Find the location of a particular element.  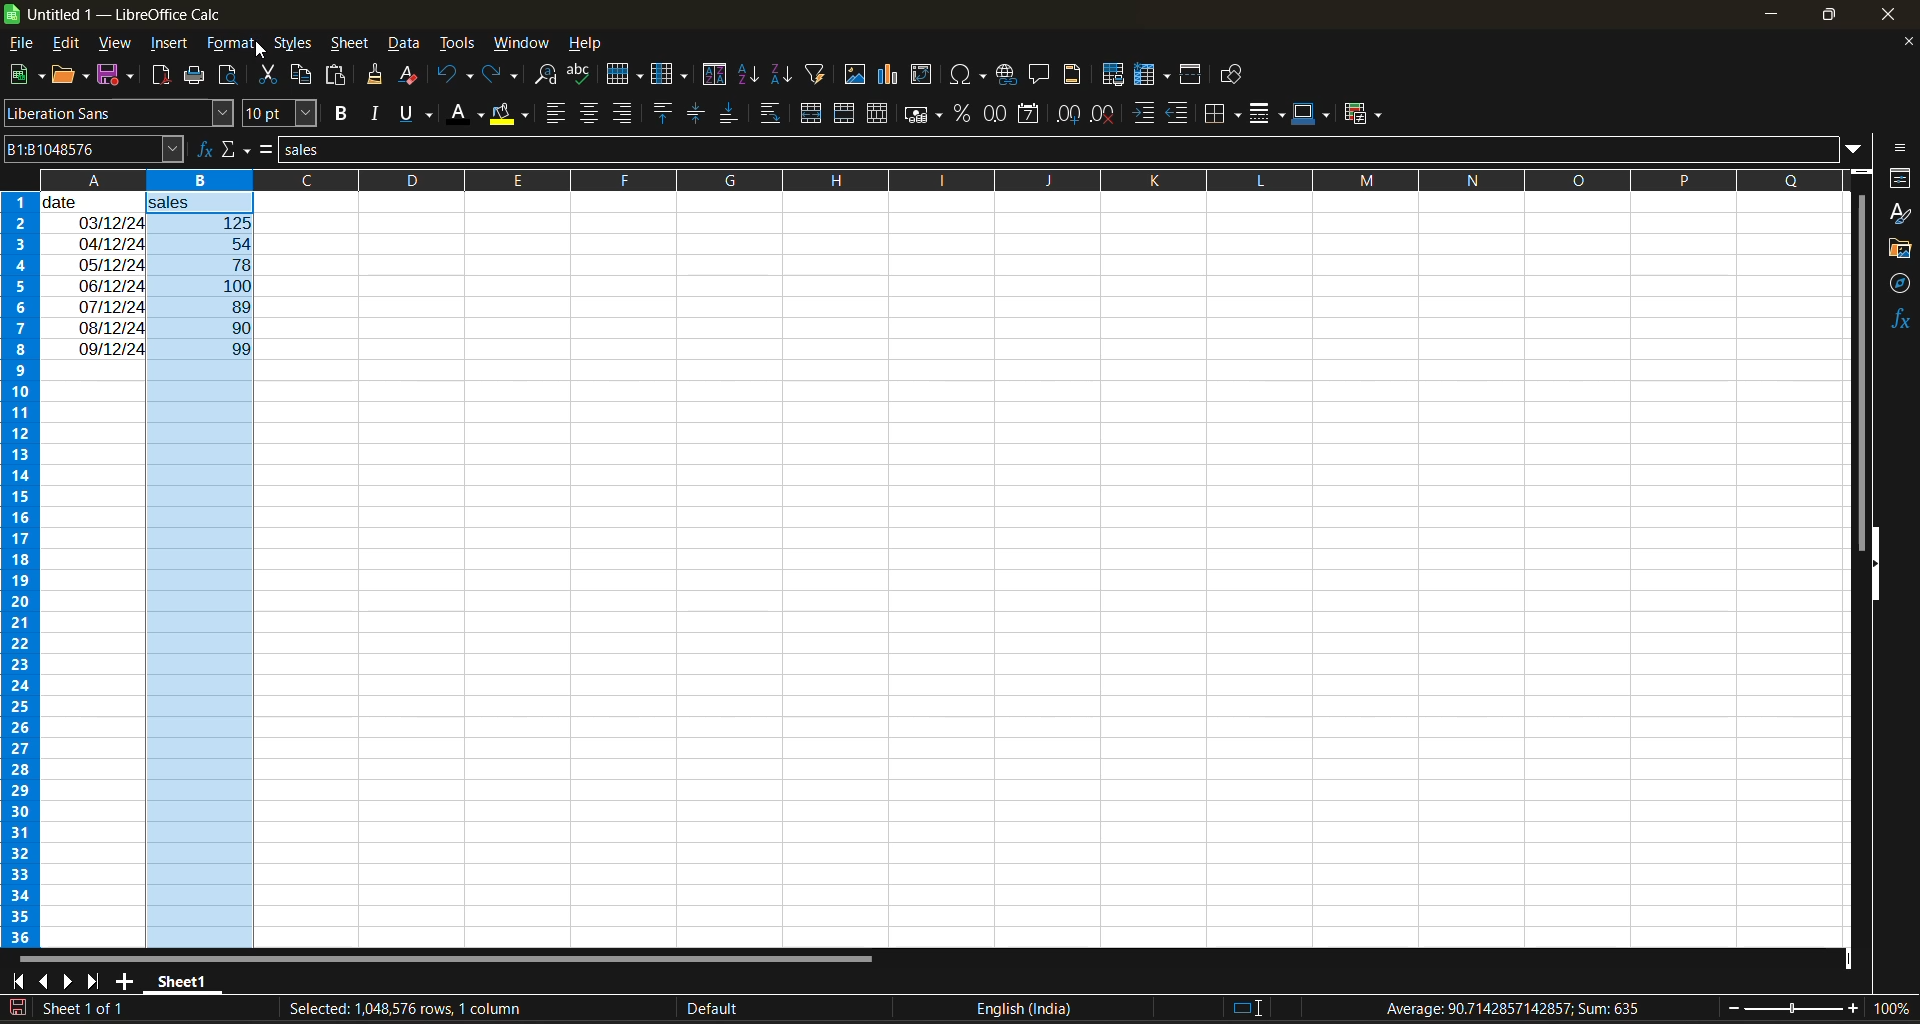

close is located at coordinates (1900, 16).